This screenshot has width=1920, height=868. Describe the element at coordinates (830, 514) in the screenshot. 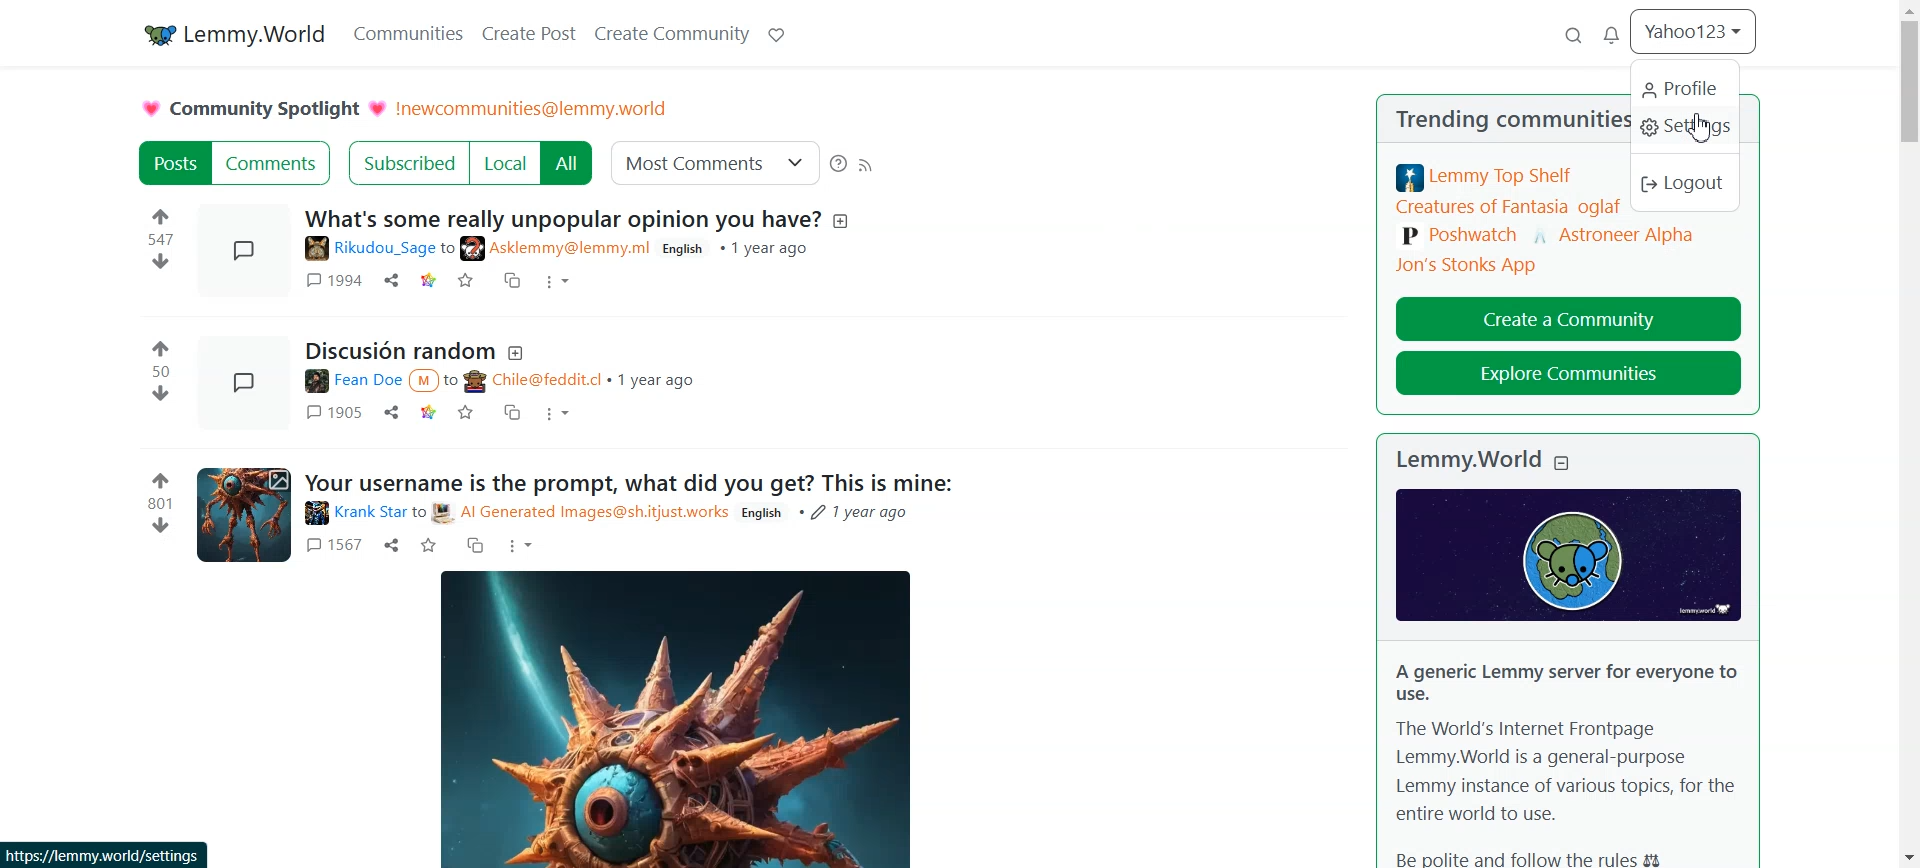

I see `English 1 year ago` at that location.